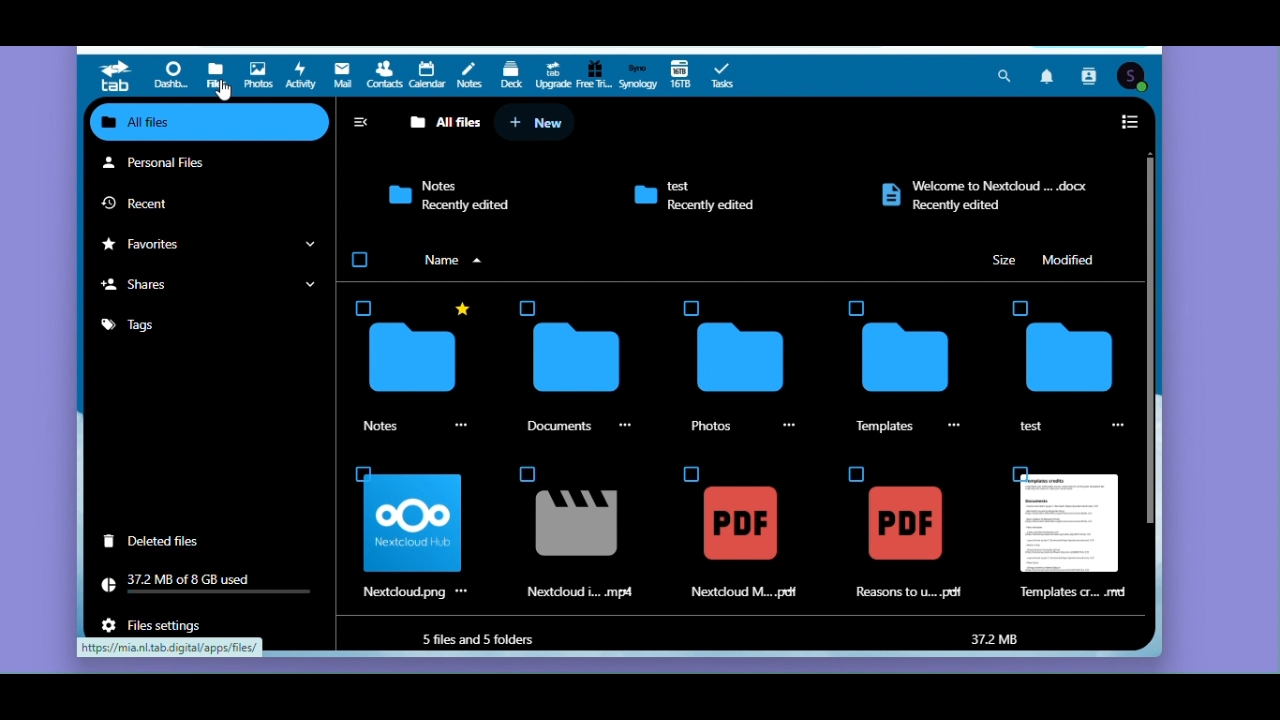  I want to click on Calendar, so click(427, 73).